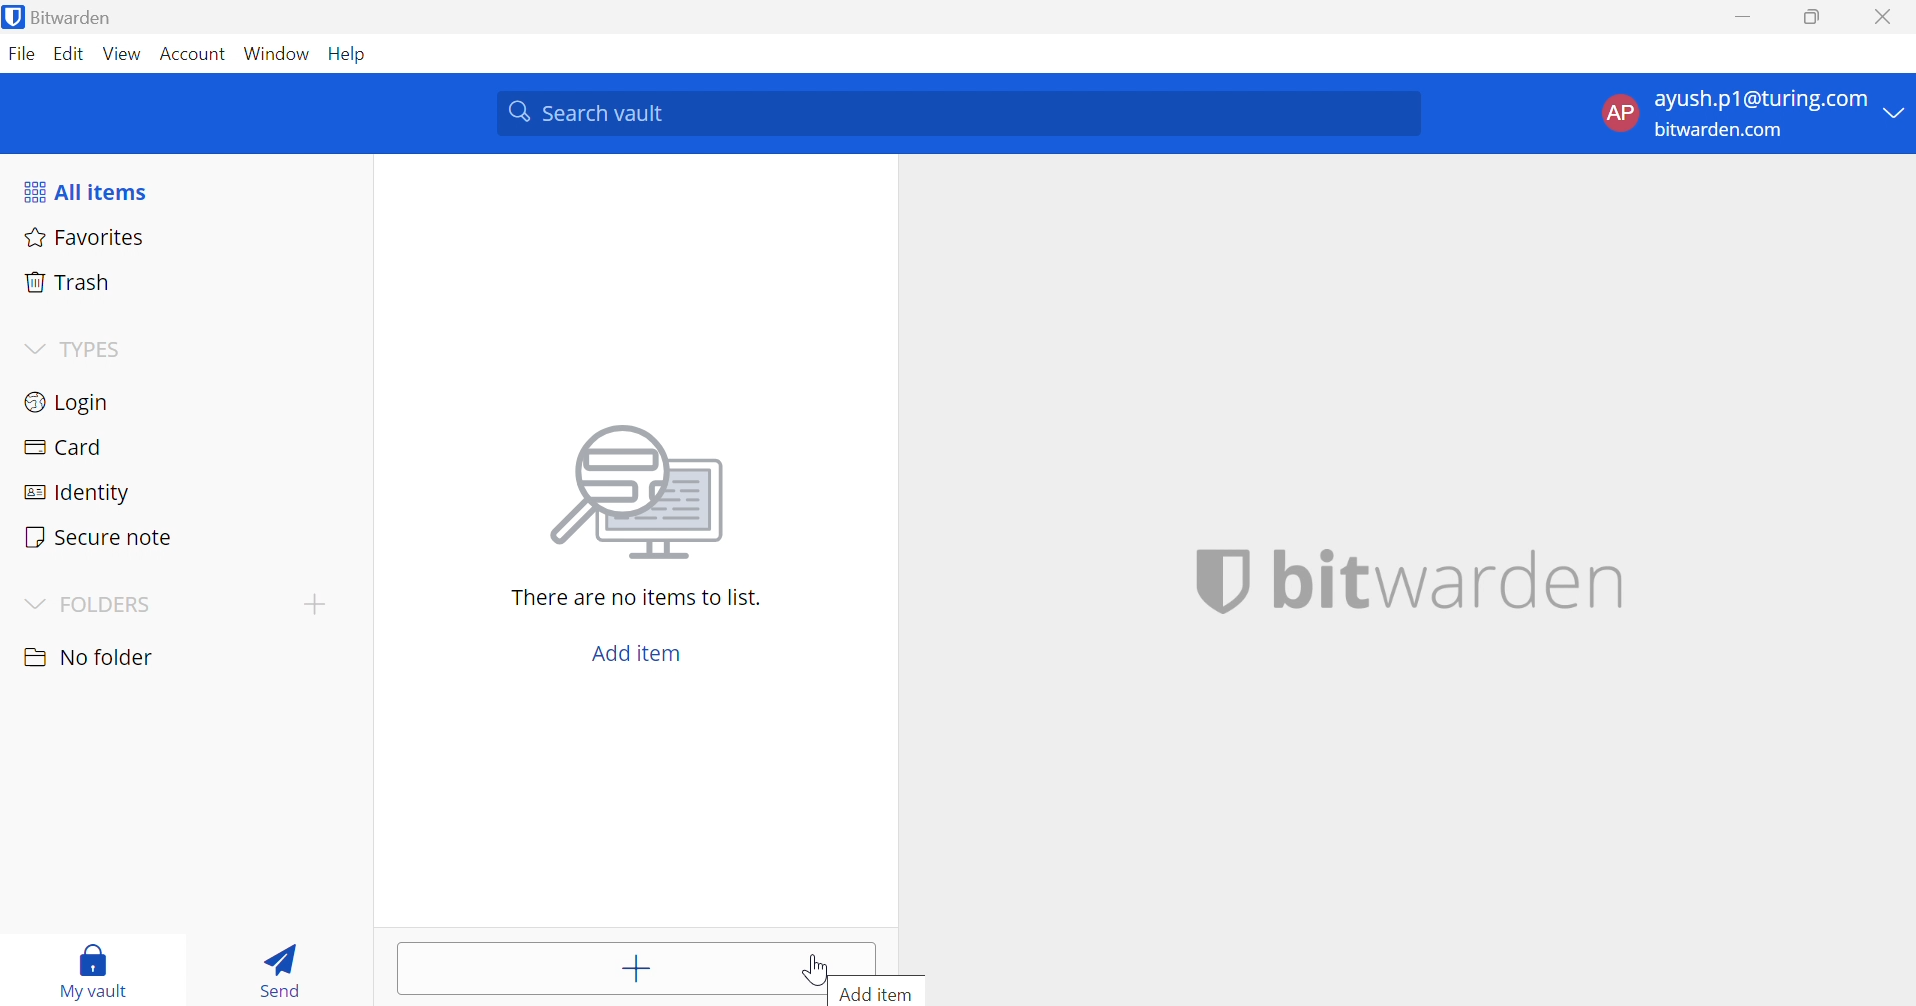  What do you see at coordinates (65, 405) in the screenshot?
I see `Login` at bounding box center [65, 405].